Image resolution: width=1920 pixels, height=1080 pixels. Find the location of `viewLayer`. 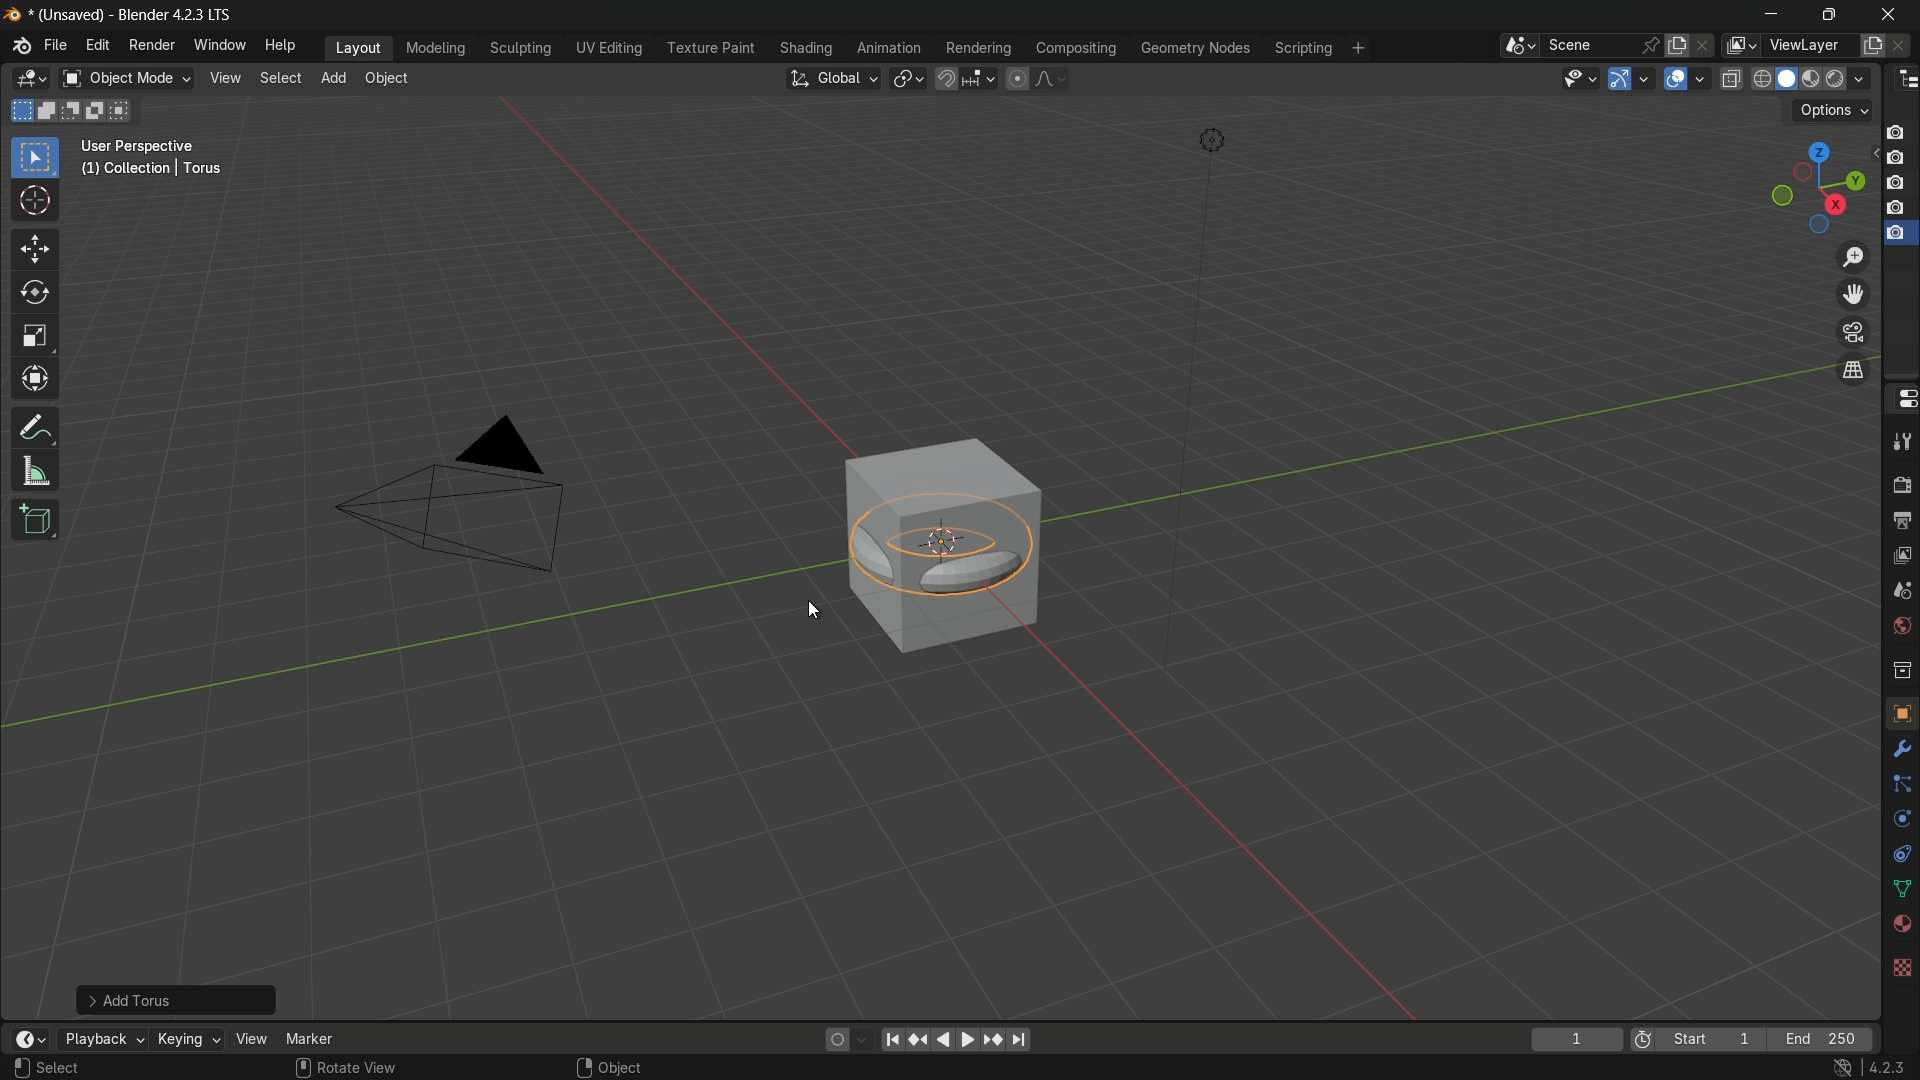

viewLayer is located at coordinates (1808, 45).